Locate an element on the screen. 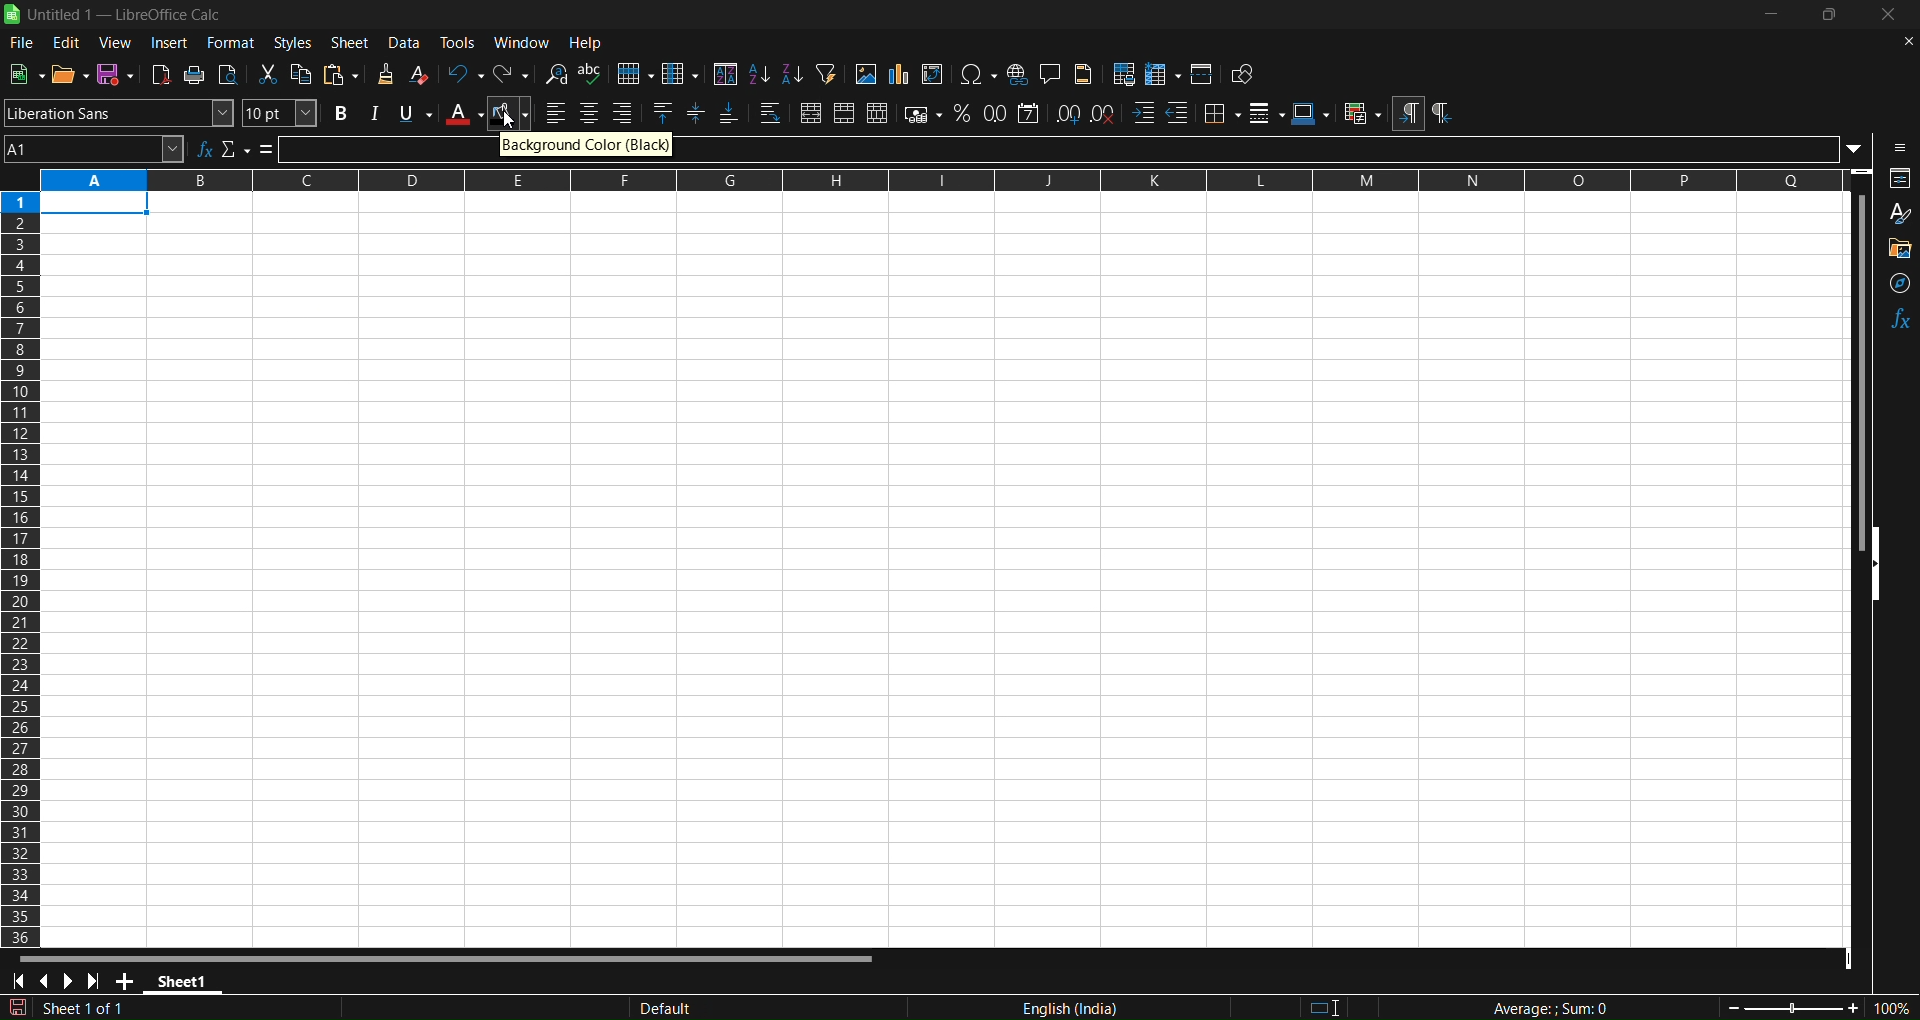 This screenshot has width=1920, height=1020. align left is located at coordinates (557, 112).